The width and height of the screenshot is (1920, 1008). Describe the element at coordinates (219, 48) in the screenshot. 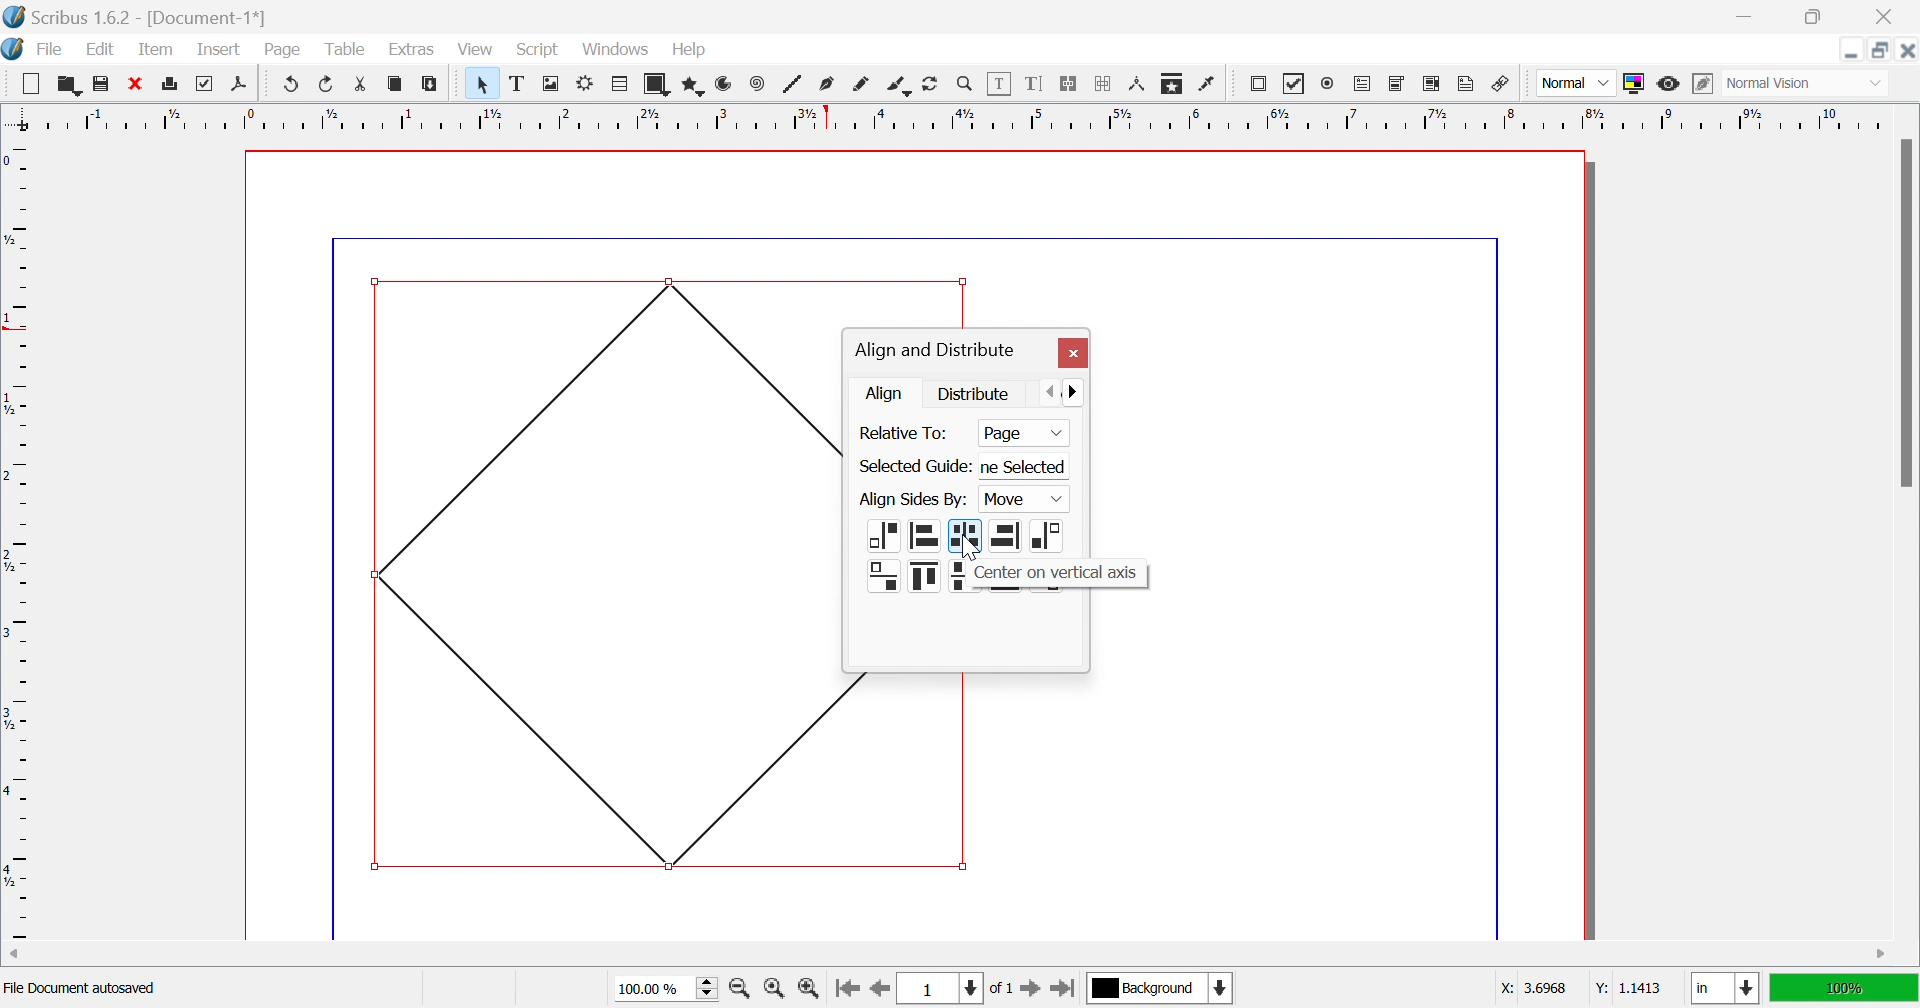

I see `Insert` at that location.